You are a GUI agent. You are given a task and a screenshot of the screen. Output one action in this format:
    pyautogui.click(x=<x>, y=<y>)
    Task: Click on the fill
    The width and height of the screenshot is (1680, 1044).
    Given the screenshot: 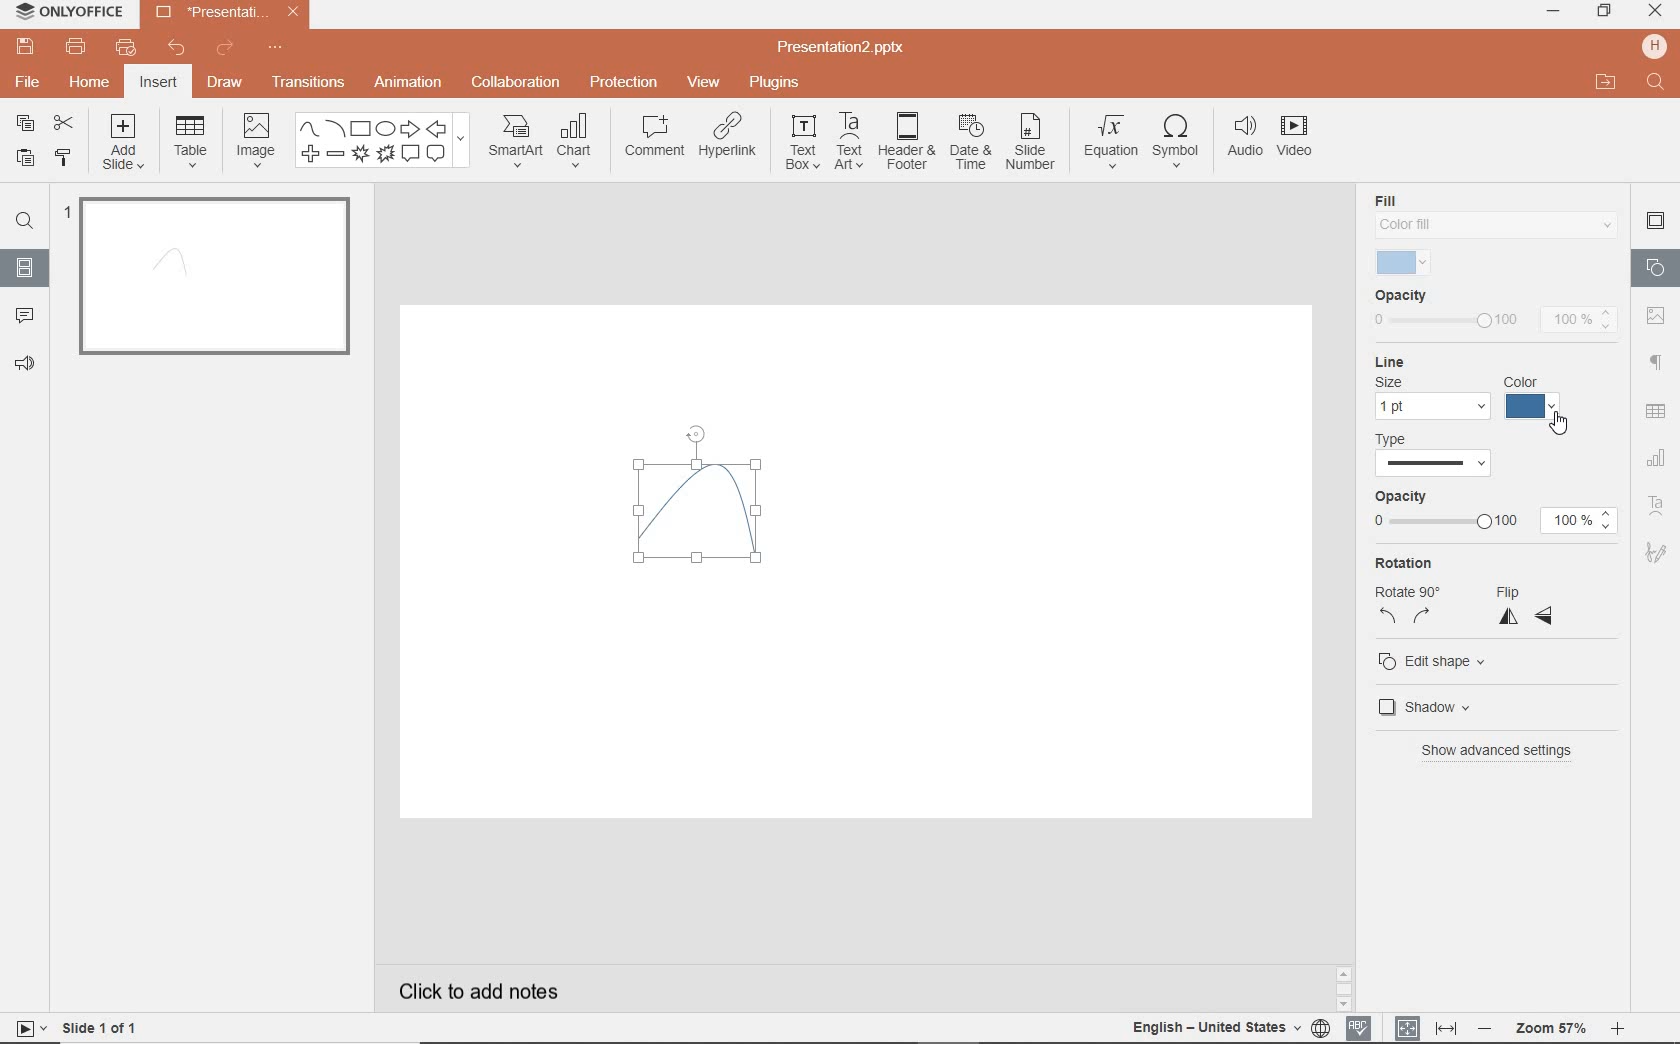 What is the action you would take?
    pyautogui.click(x=1498, y=216)
    